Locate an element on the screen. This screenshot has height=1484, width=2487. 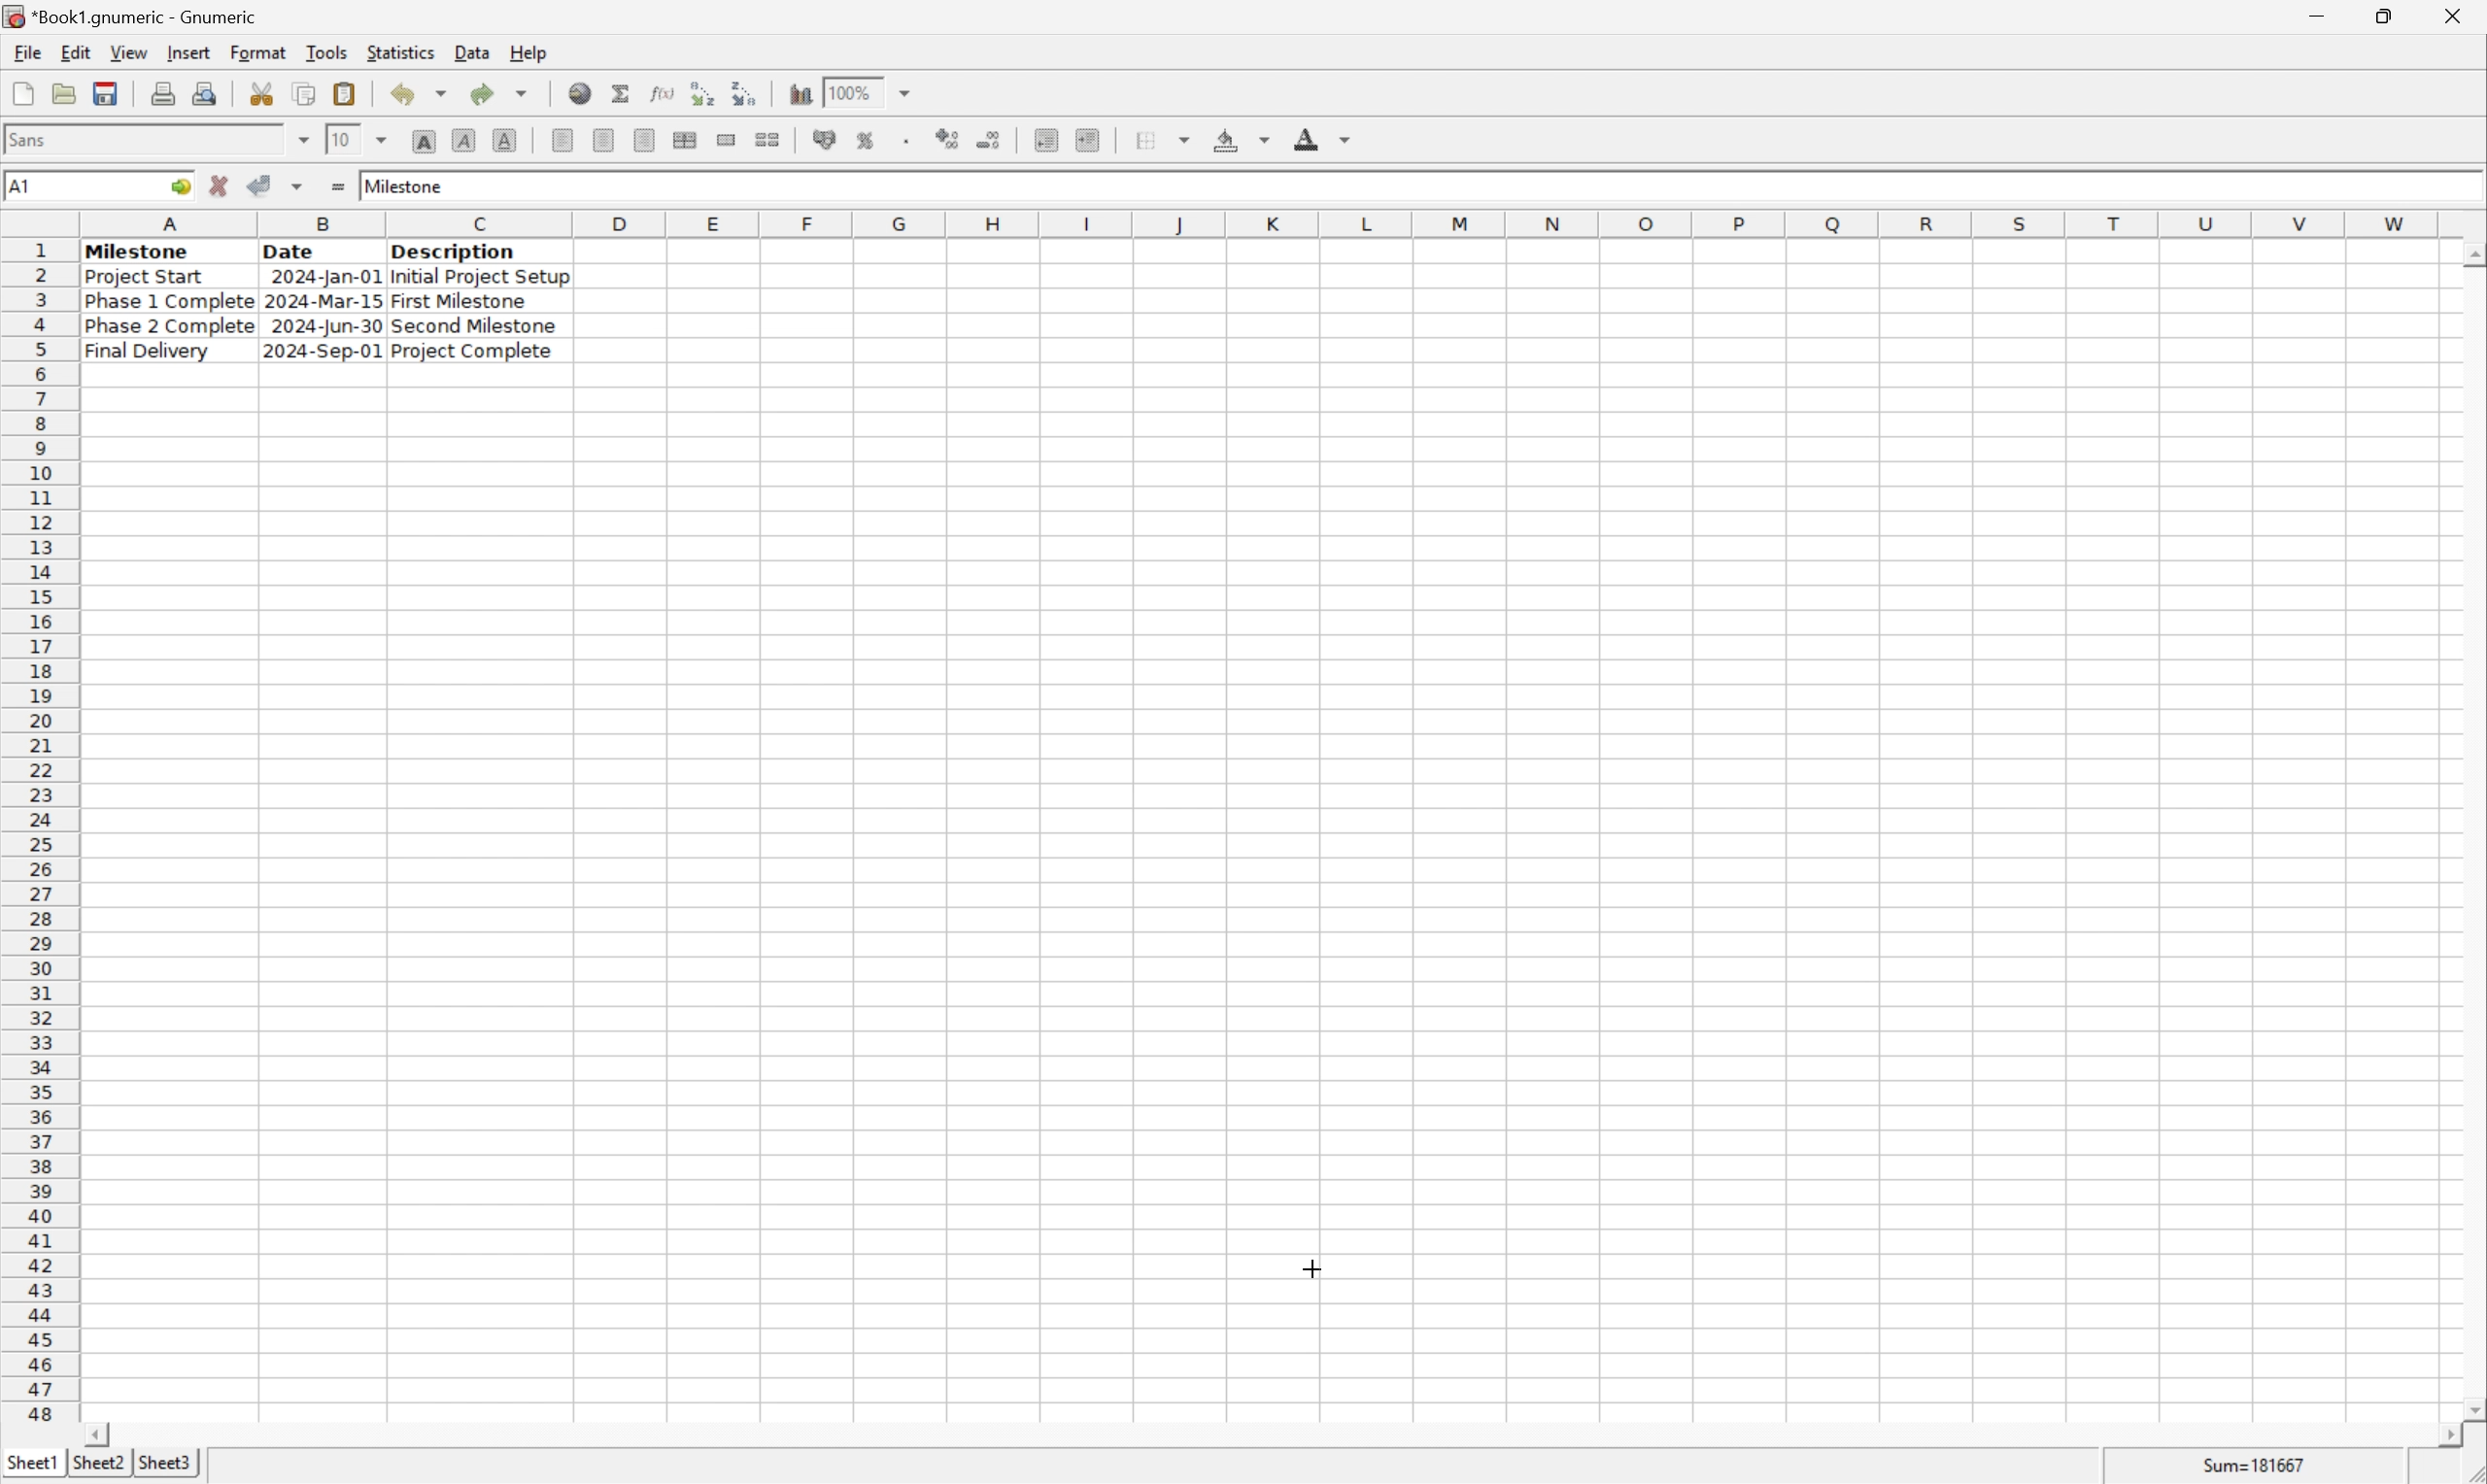
merge a range of cells is located at coordinates (728, 140).